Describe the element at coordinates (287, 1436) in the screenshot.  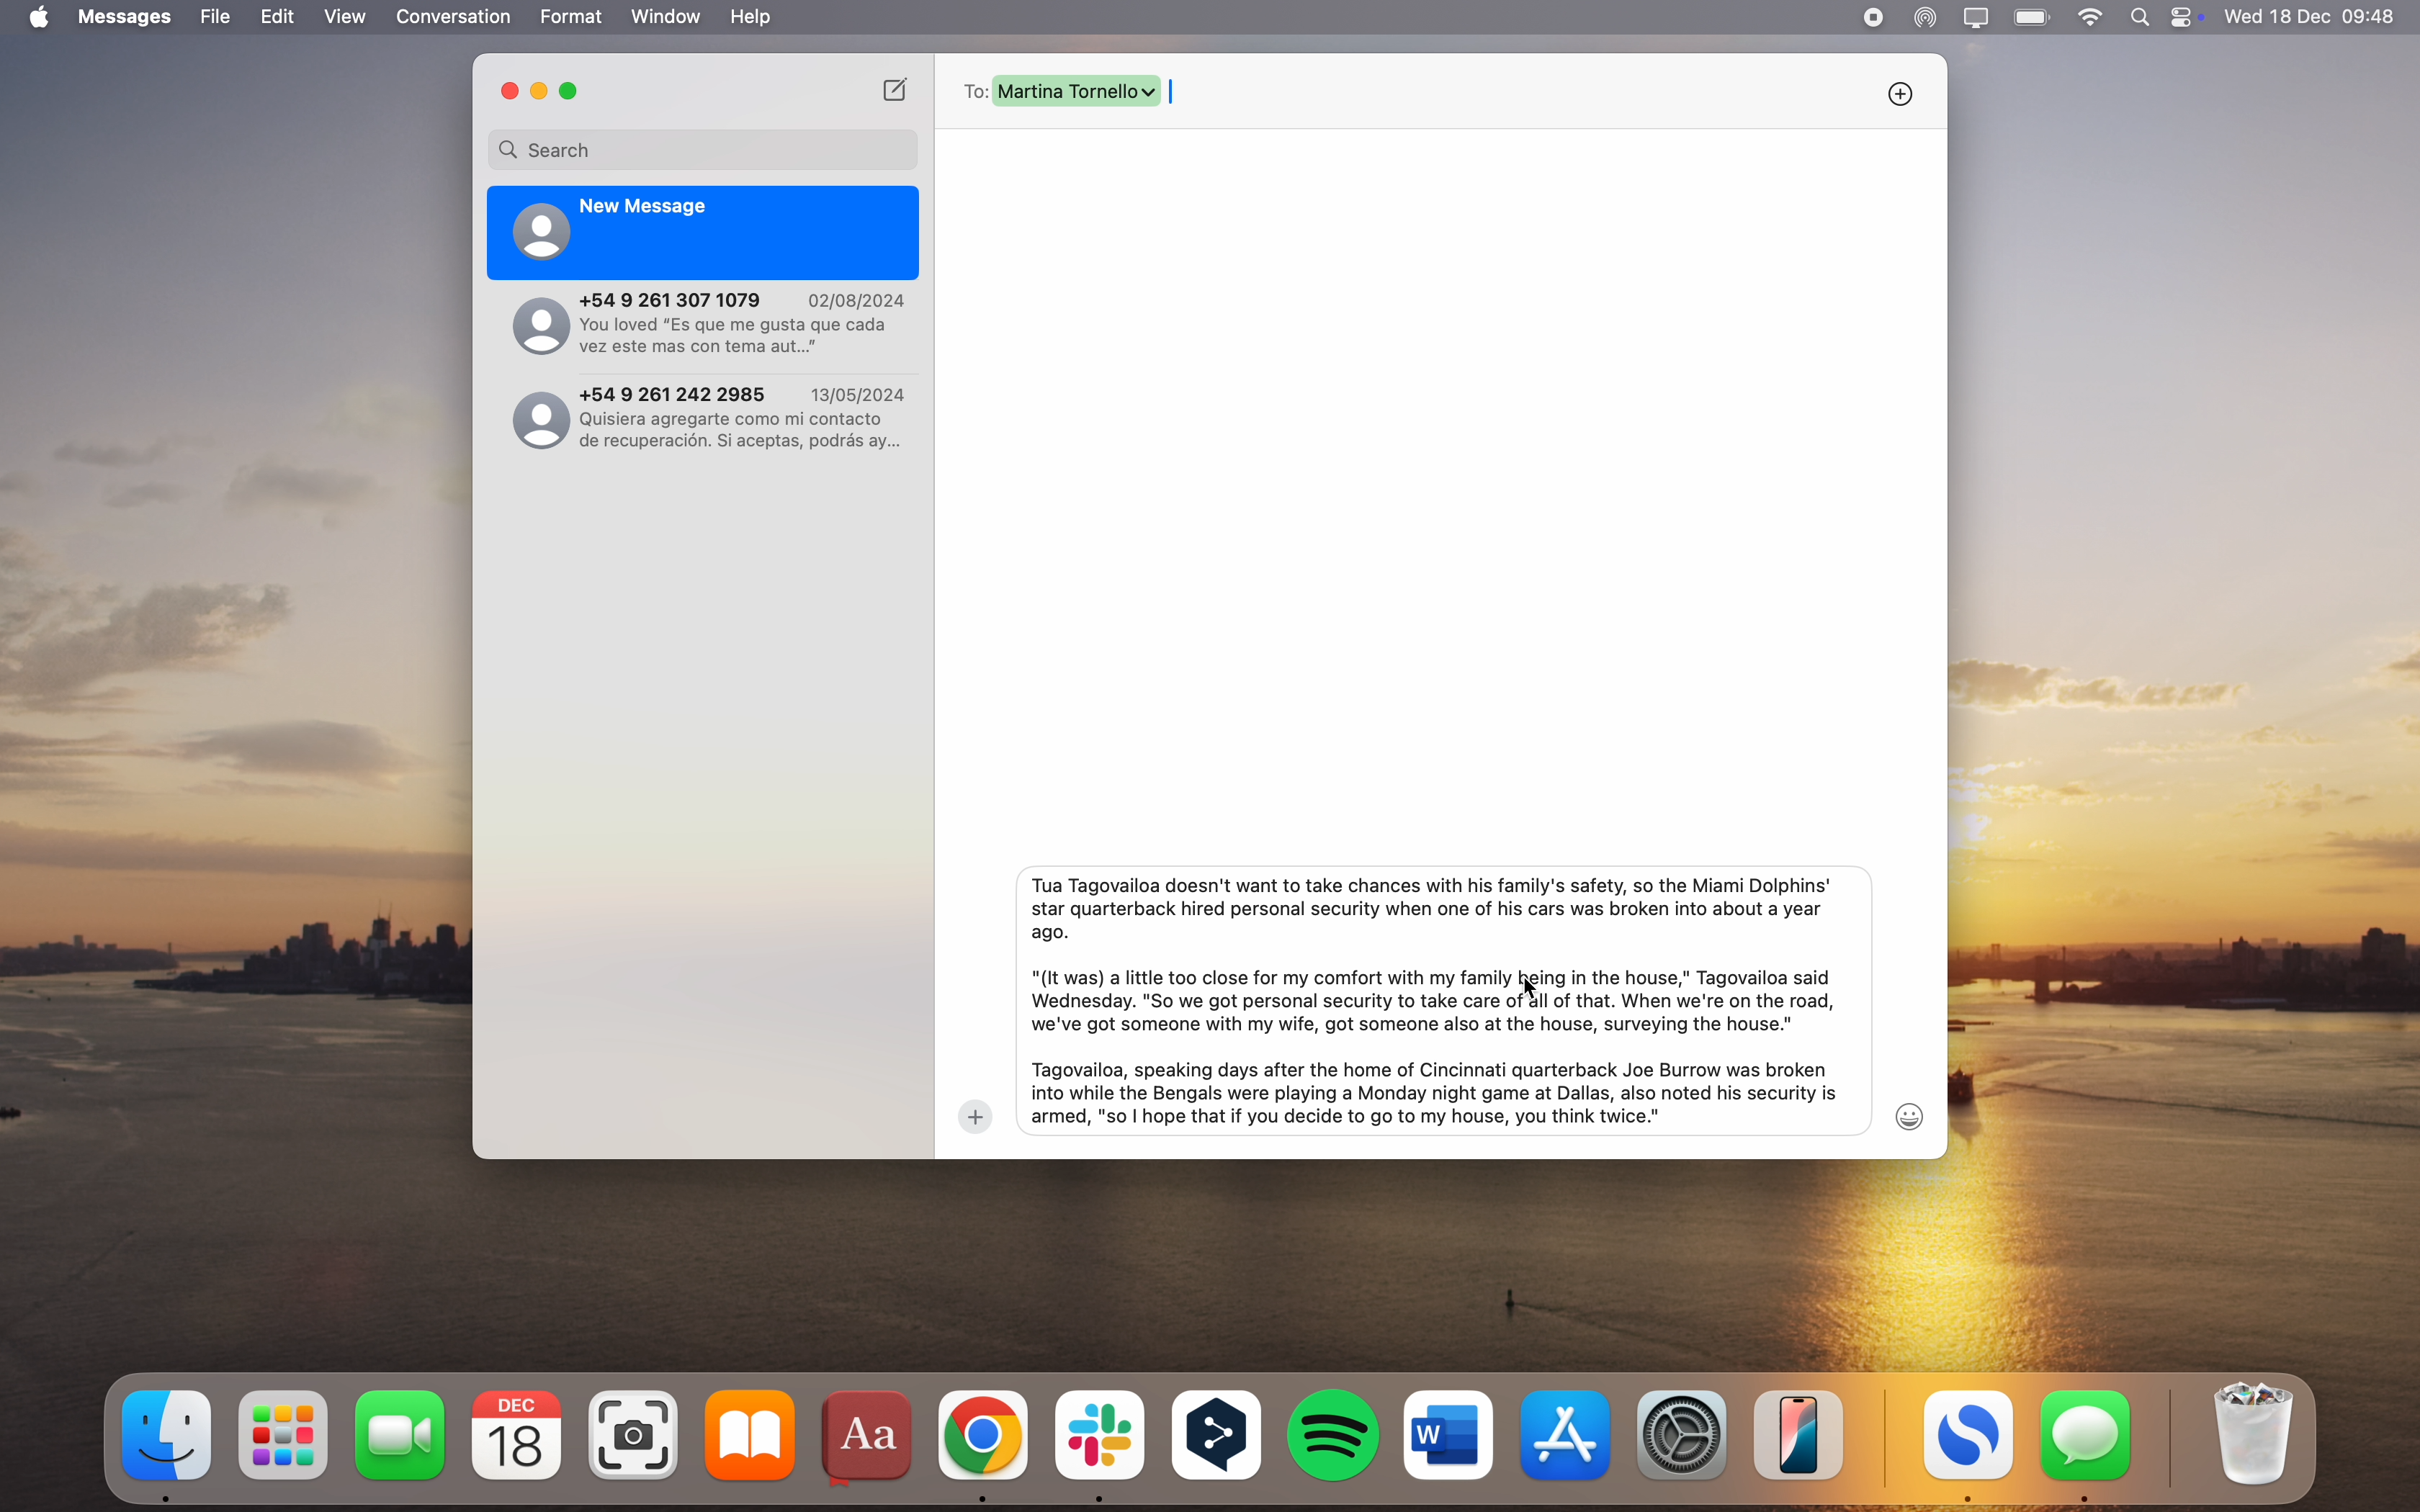
I see `launchpad` at that location.